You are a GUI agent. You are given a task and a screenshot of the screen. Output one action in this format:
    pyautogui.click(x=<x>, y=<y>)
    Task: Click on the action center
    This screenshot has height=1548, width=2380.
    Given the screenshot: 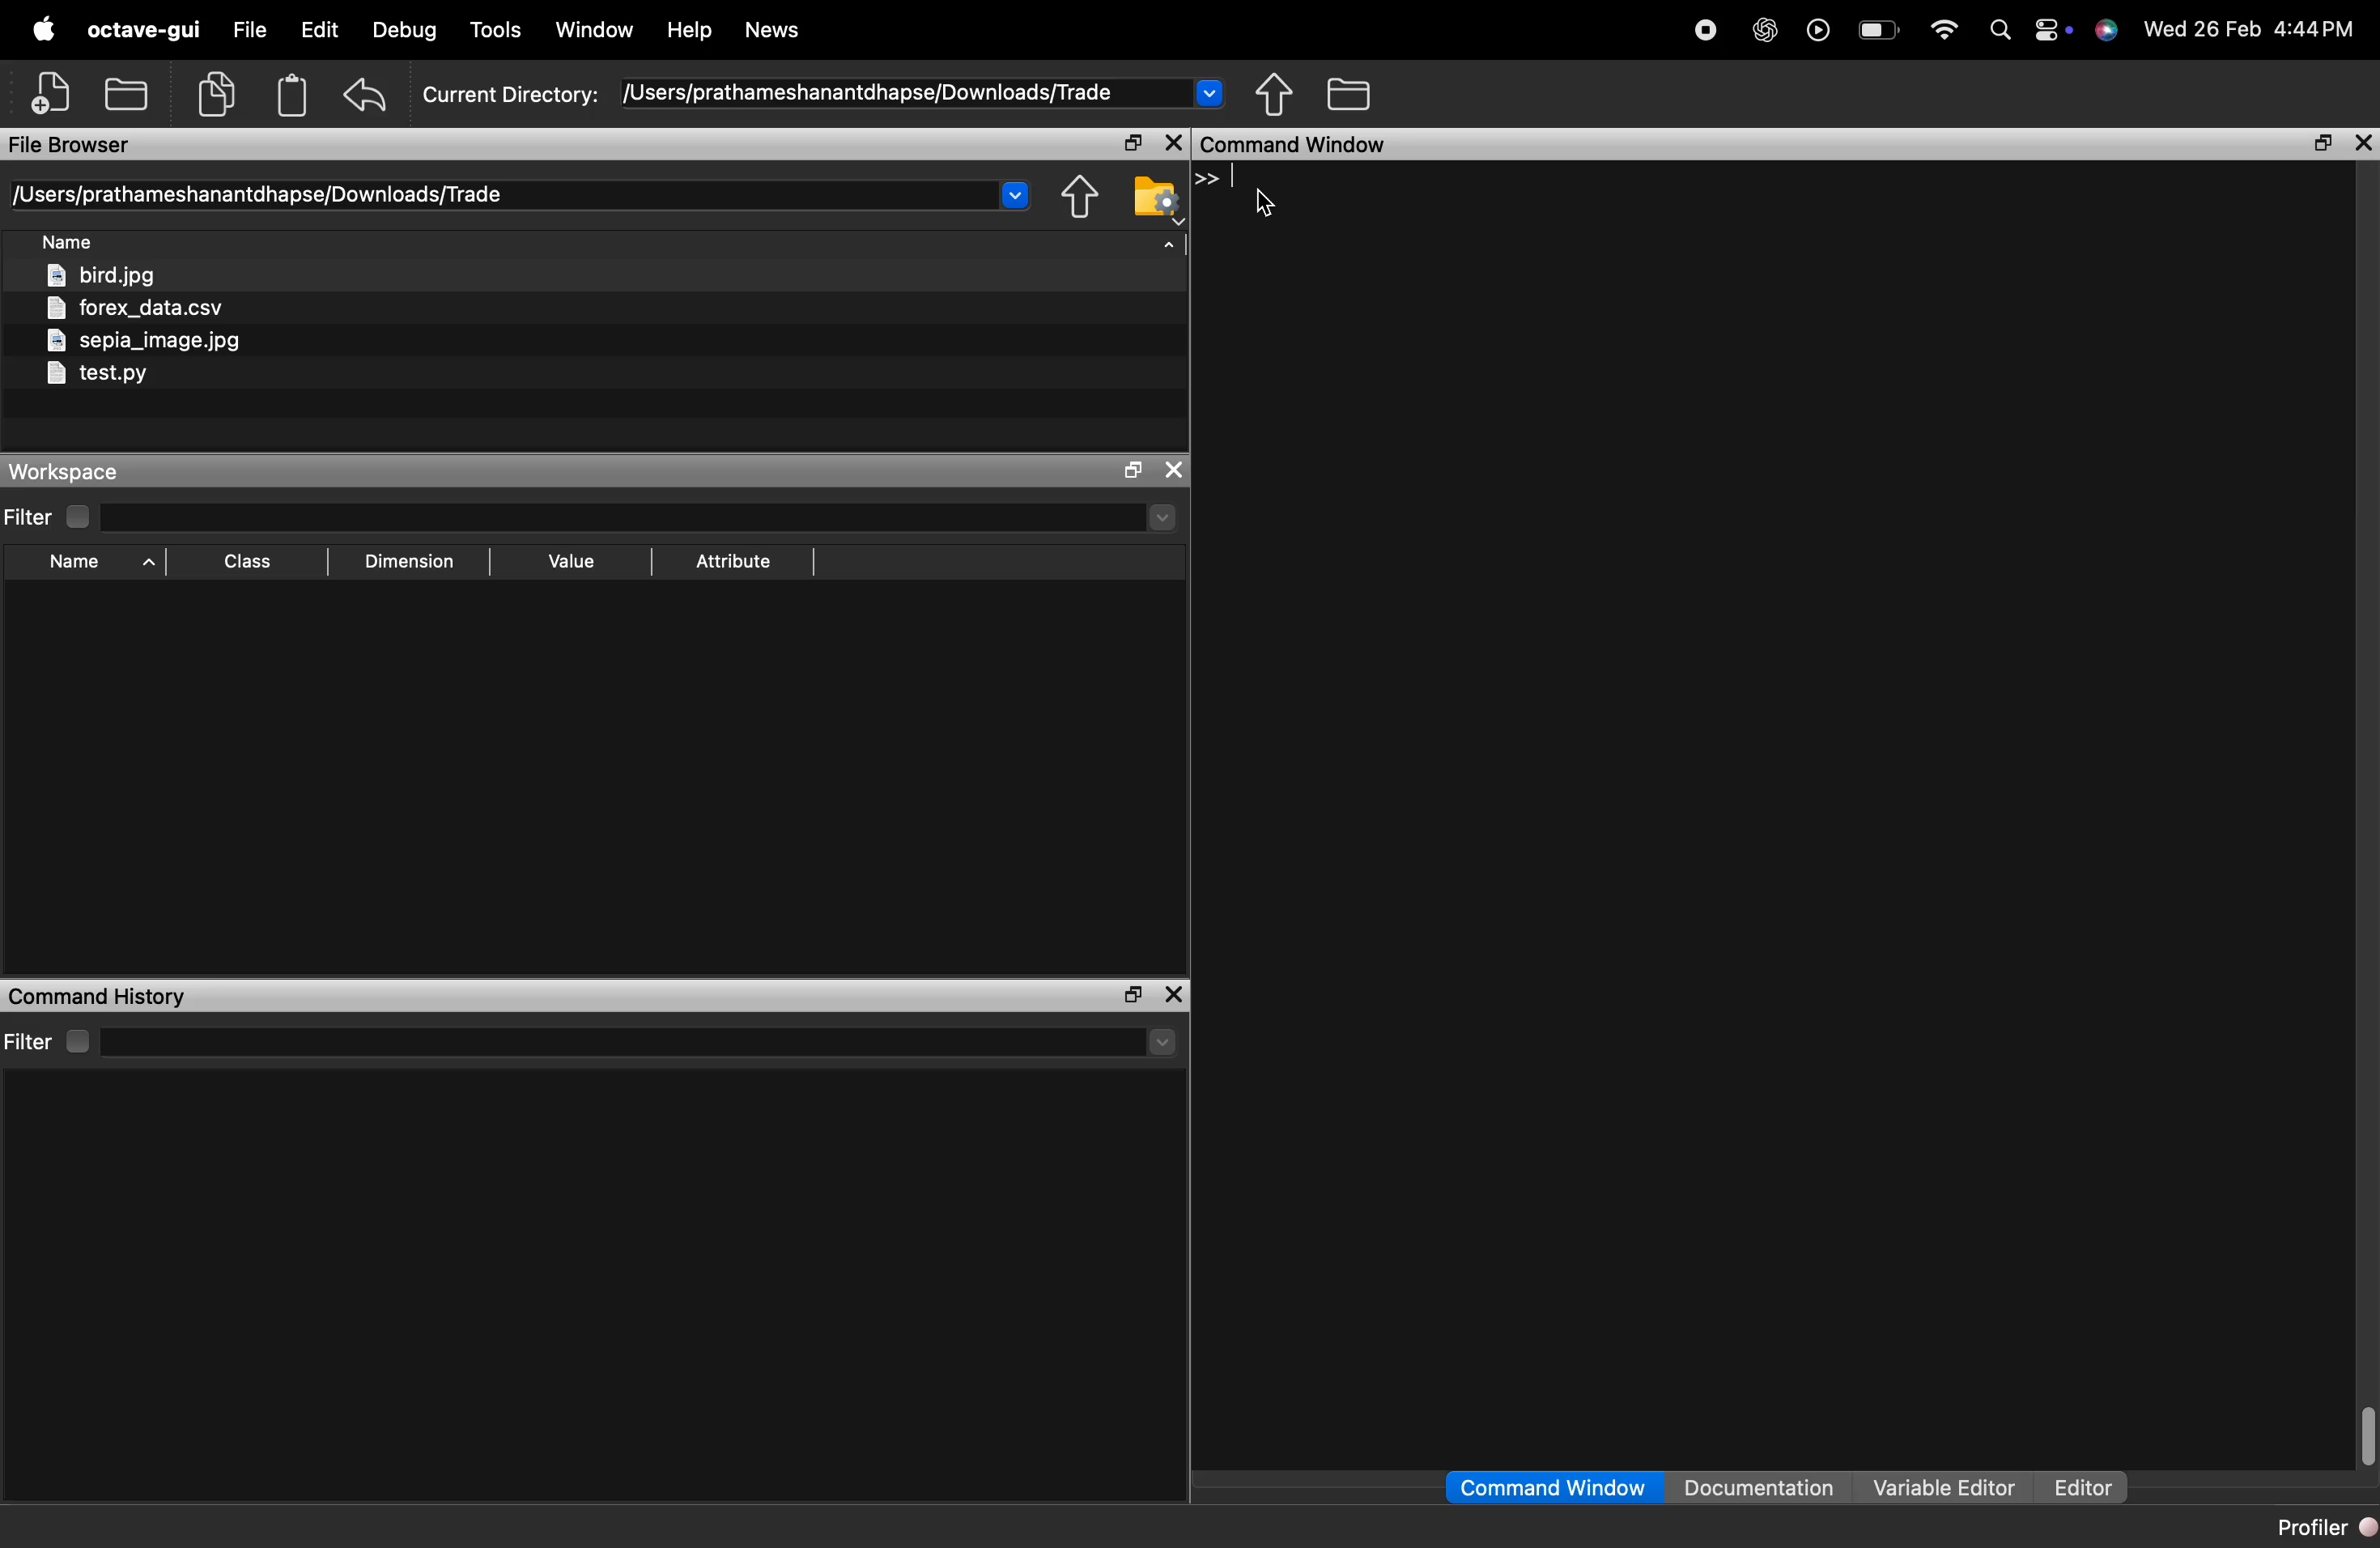 What is the action you would take?
    pyautogui.click(x=2053, y=32)
    